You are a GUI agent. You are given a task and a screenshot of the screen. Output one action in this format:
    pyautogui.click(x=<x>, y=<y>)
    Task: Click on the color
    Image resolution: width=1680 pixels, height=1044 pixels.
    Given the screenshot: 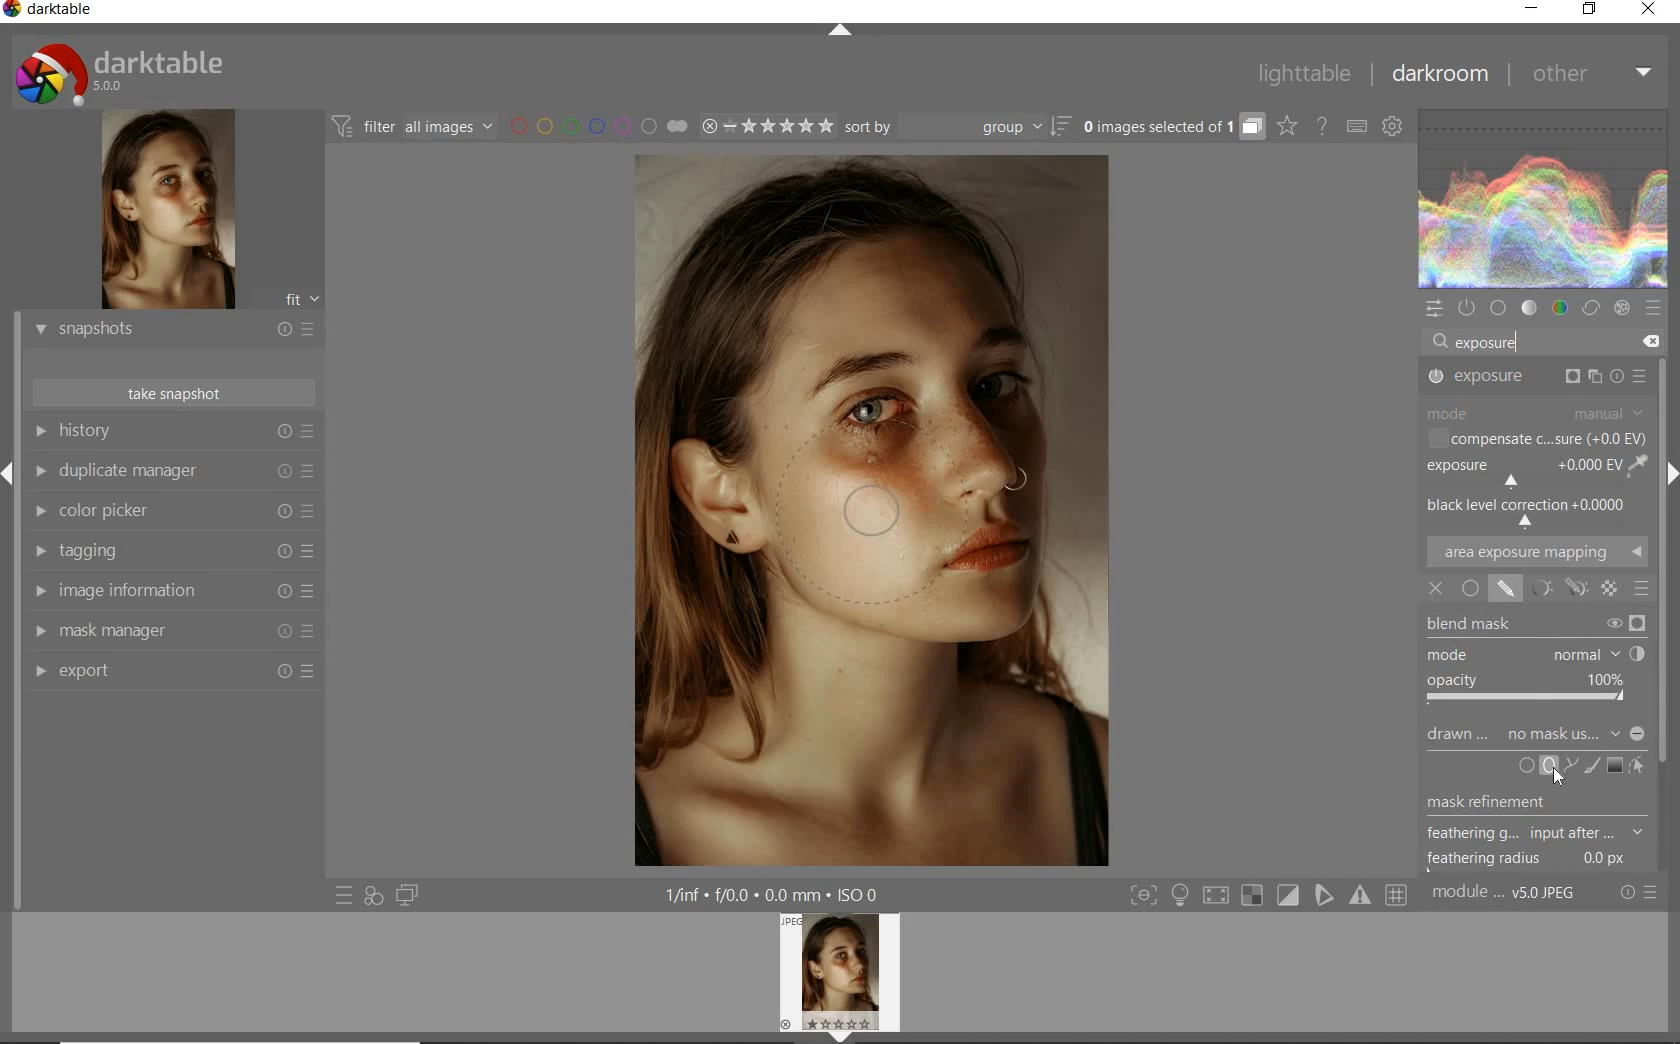 What is the action you would take?
    pyautogui.click(x=1561, y=307)
    